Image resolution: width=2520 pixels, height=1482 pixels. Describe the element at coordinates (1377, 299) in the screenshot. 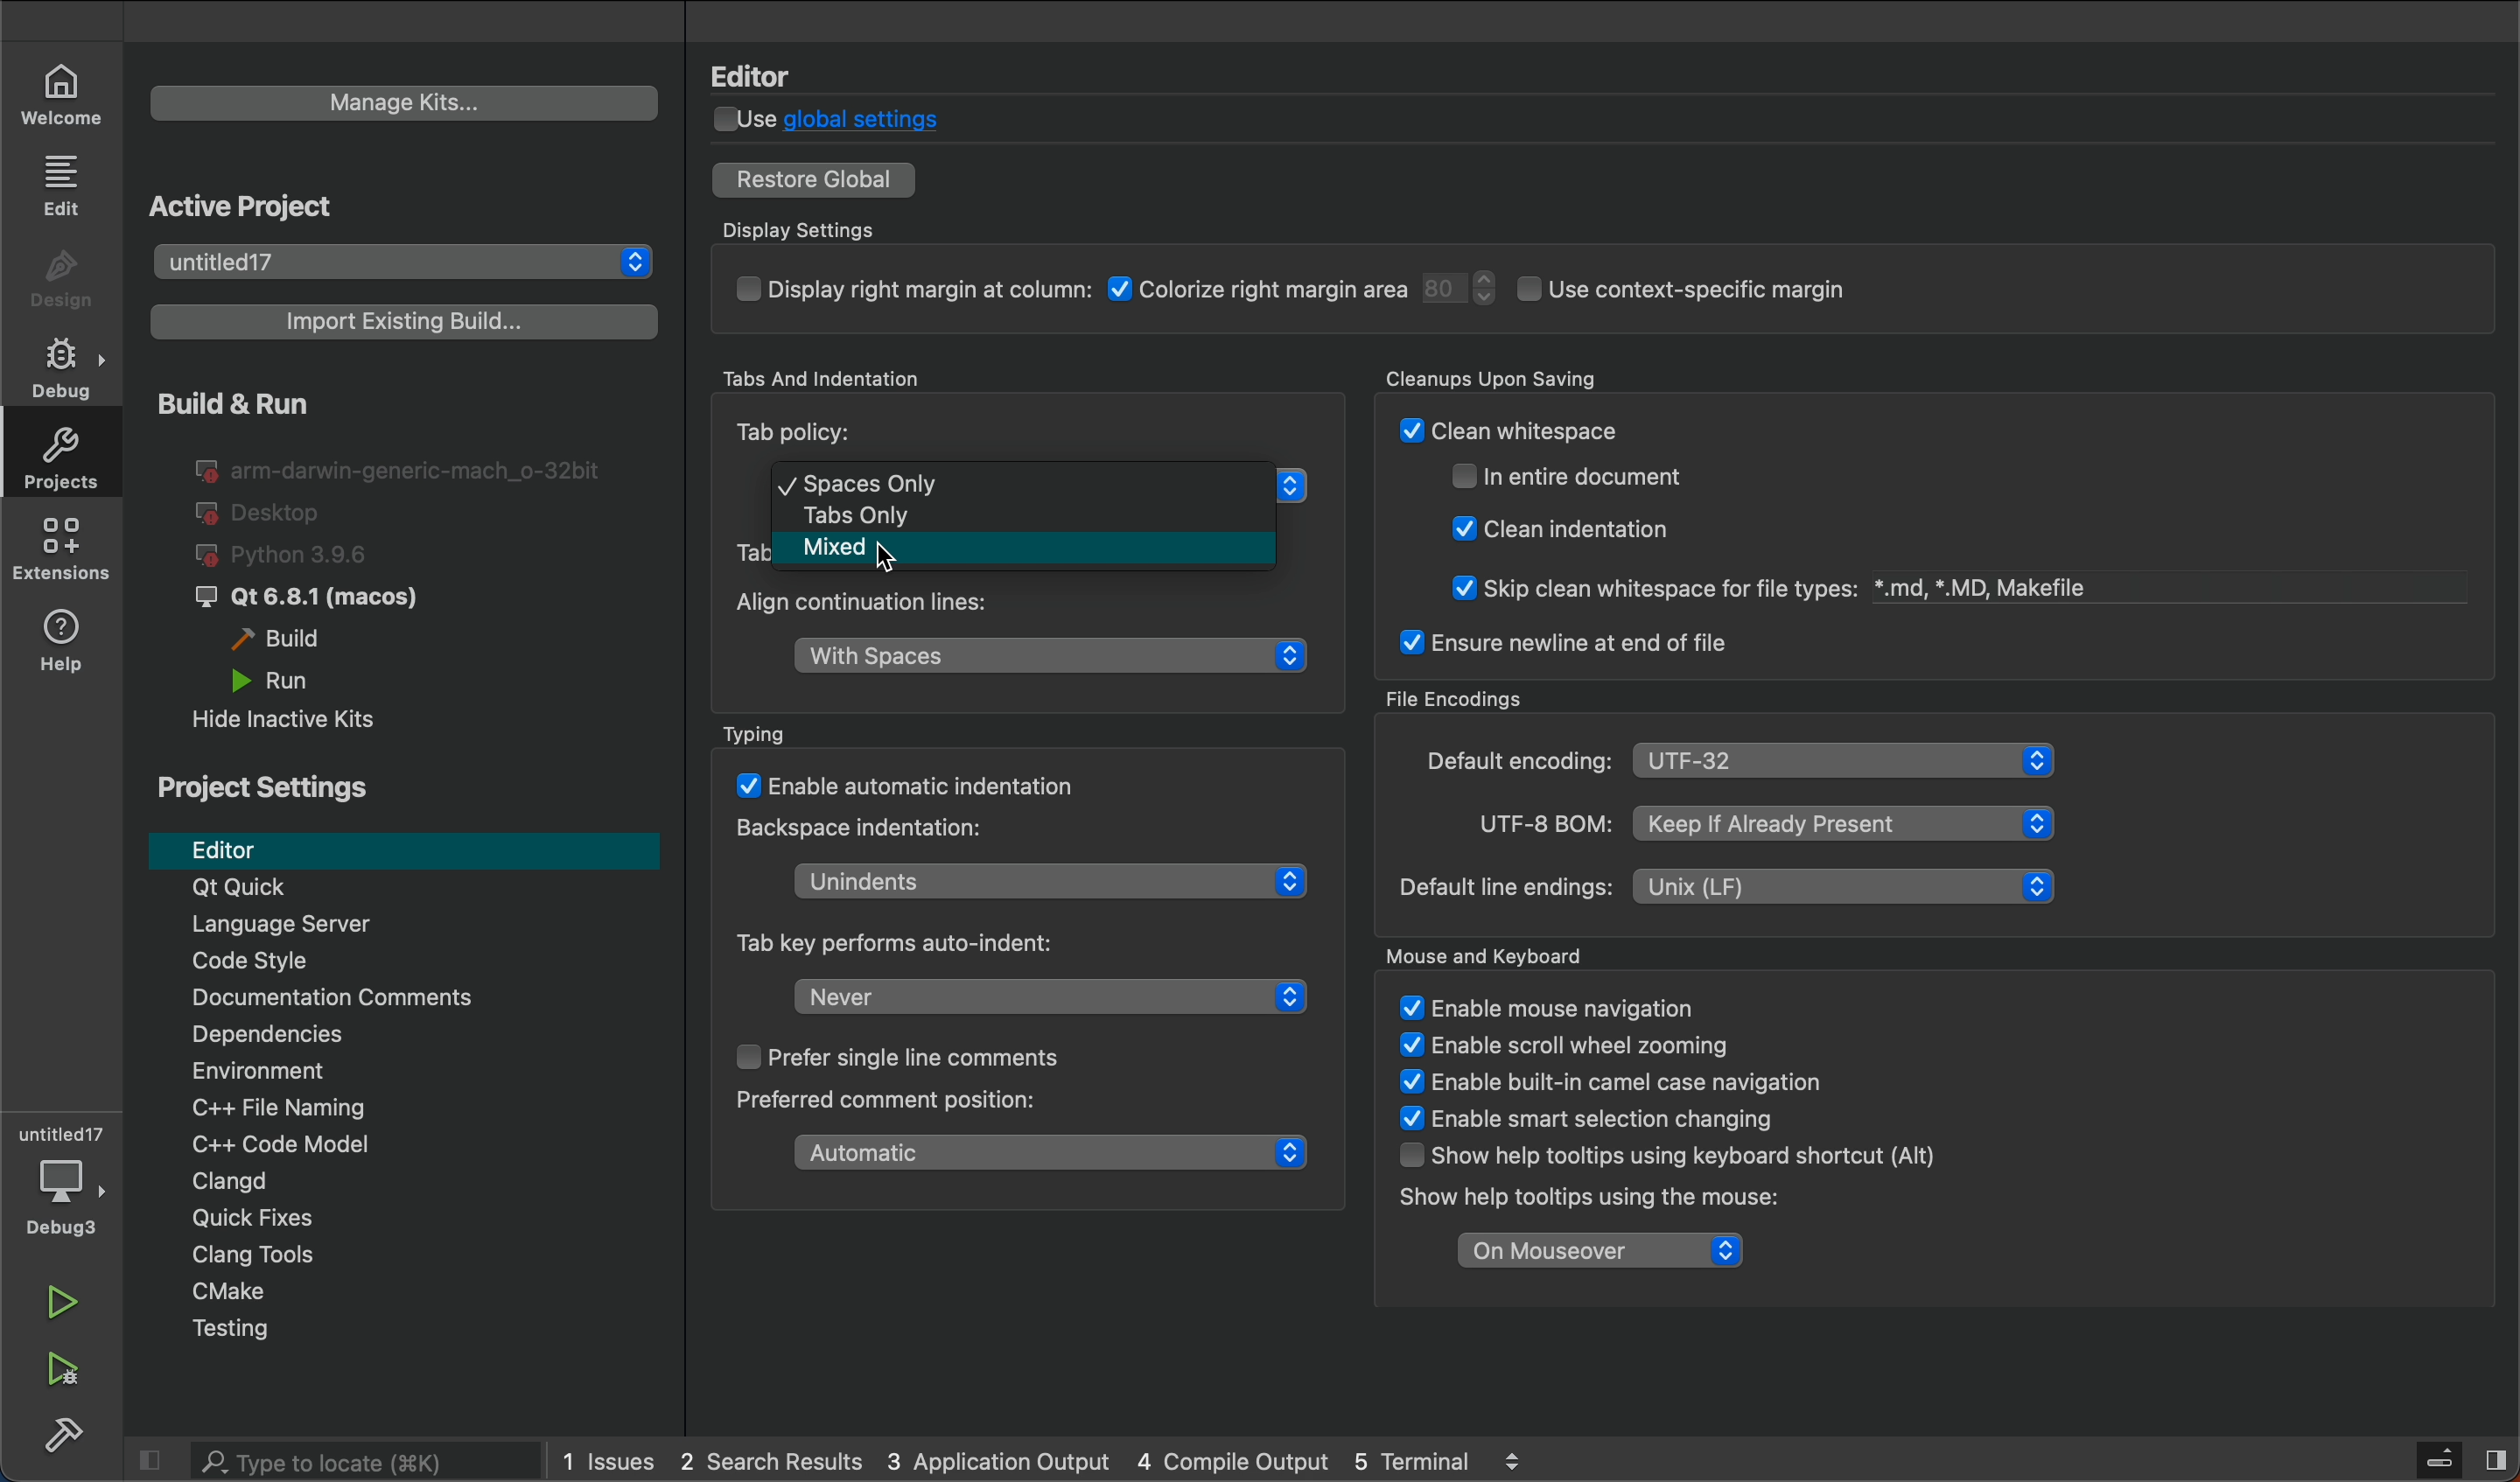

I see `display settings` at that location.